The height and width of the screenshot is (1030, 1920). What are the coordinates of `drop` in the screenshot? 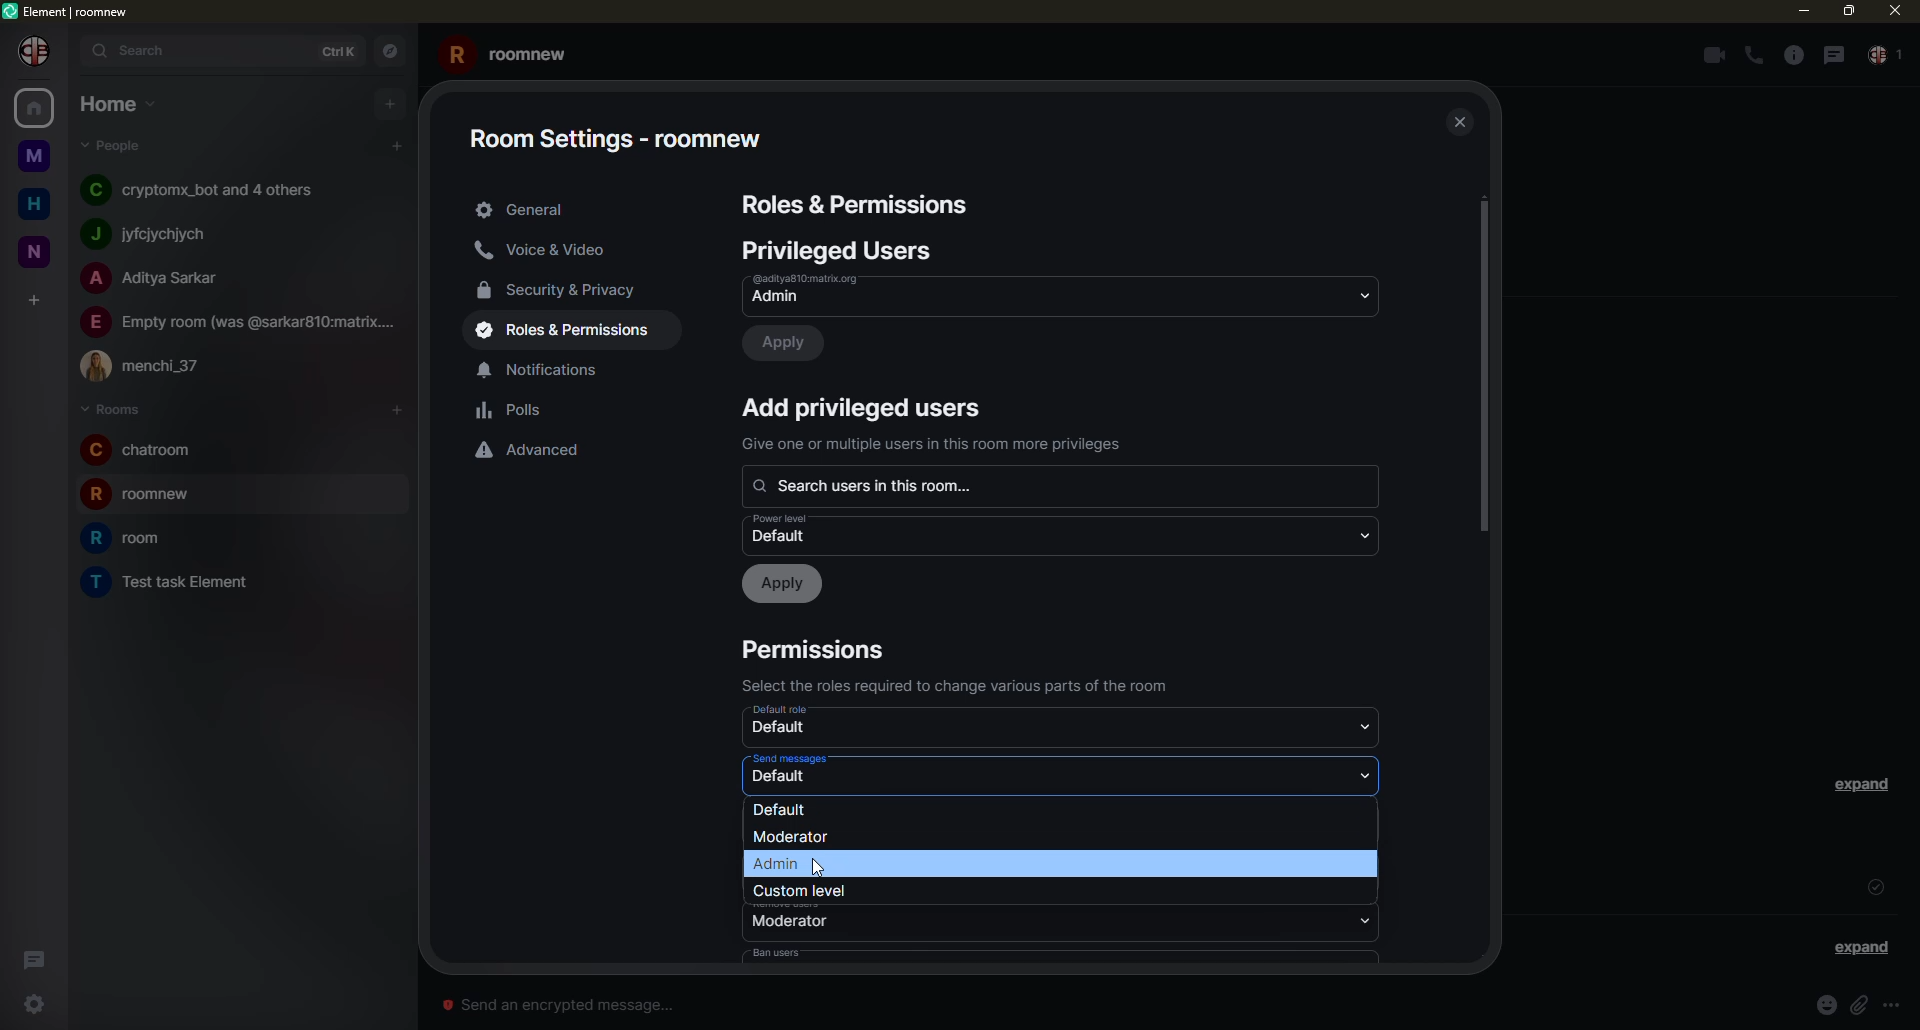 It's located at (1371, 825).